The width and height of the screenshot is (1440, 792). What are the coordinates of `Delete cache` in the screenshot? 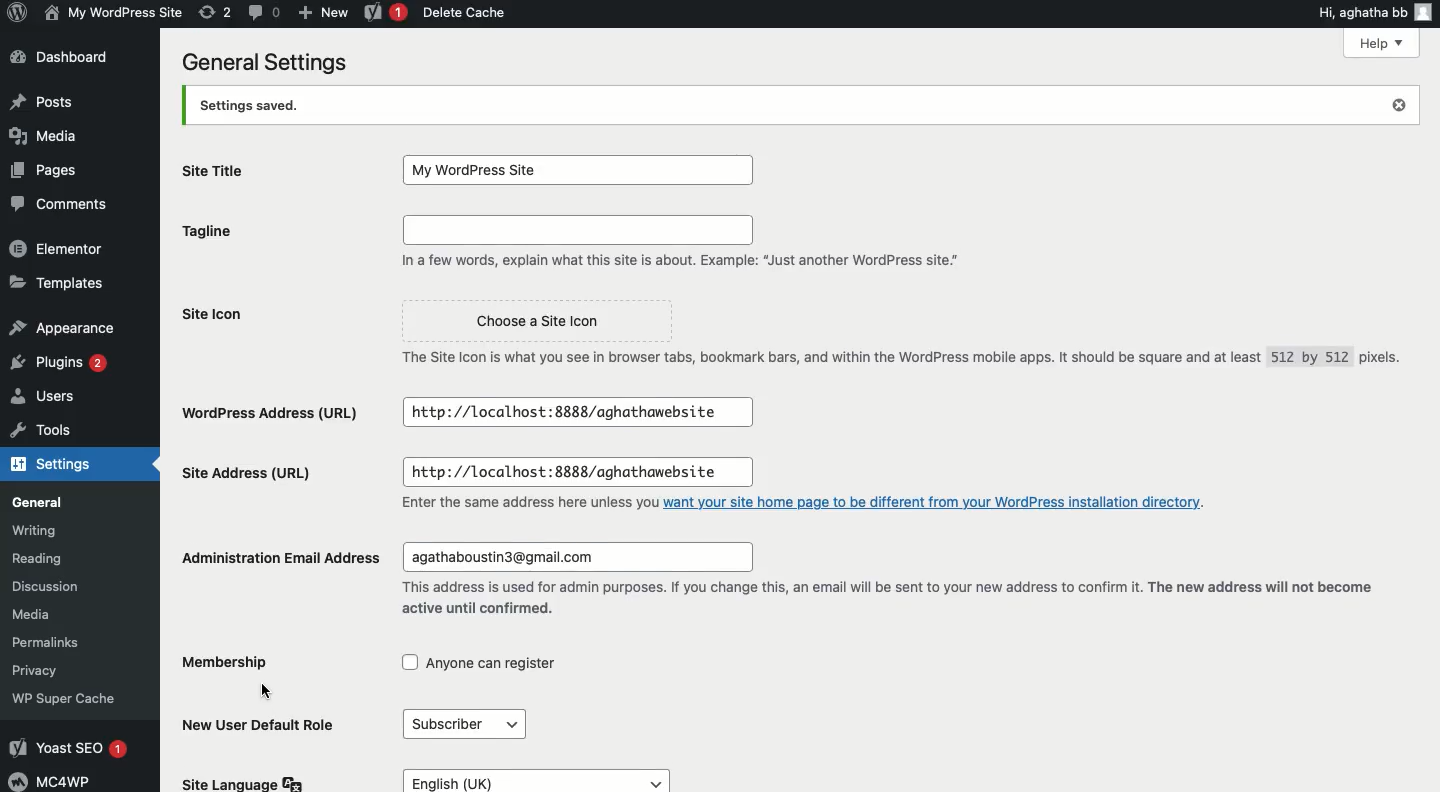 It's located at (468, 12).